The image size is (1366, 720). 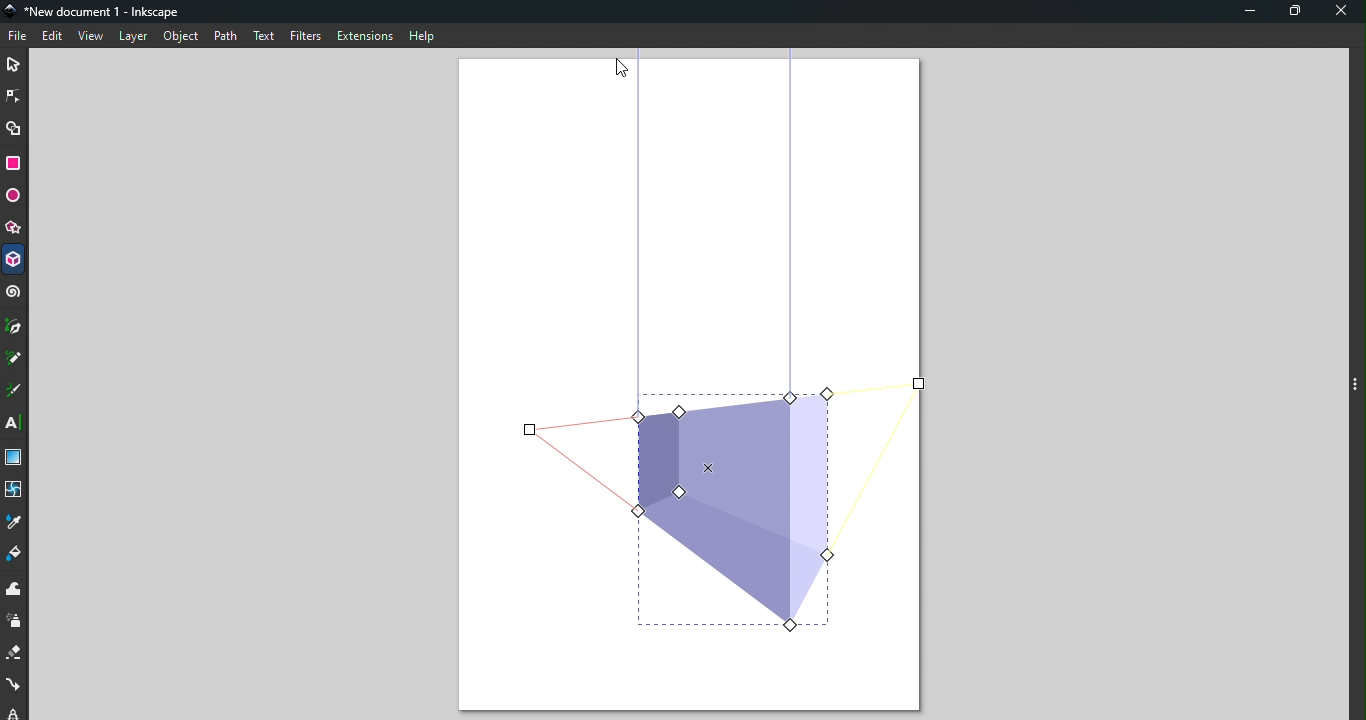 I want to click on Minimize, so click(x=1250, y=12).